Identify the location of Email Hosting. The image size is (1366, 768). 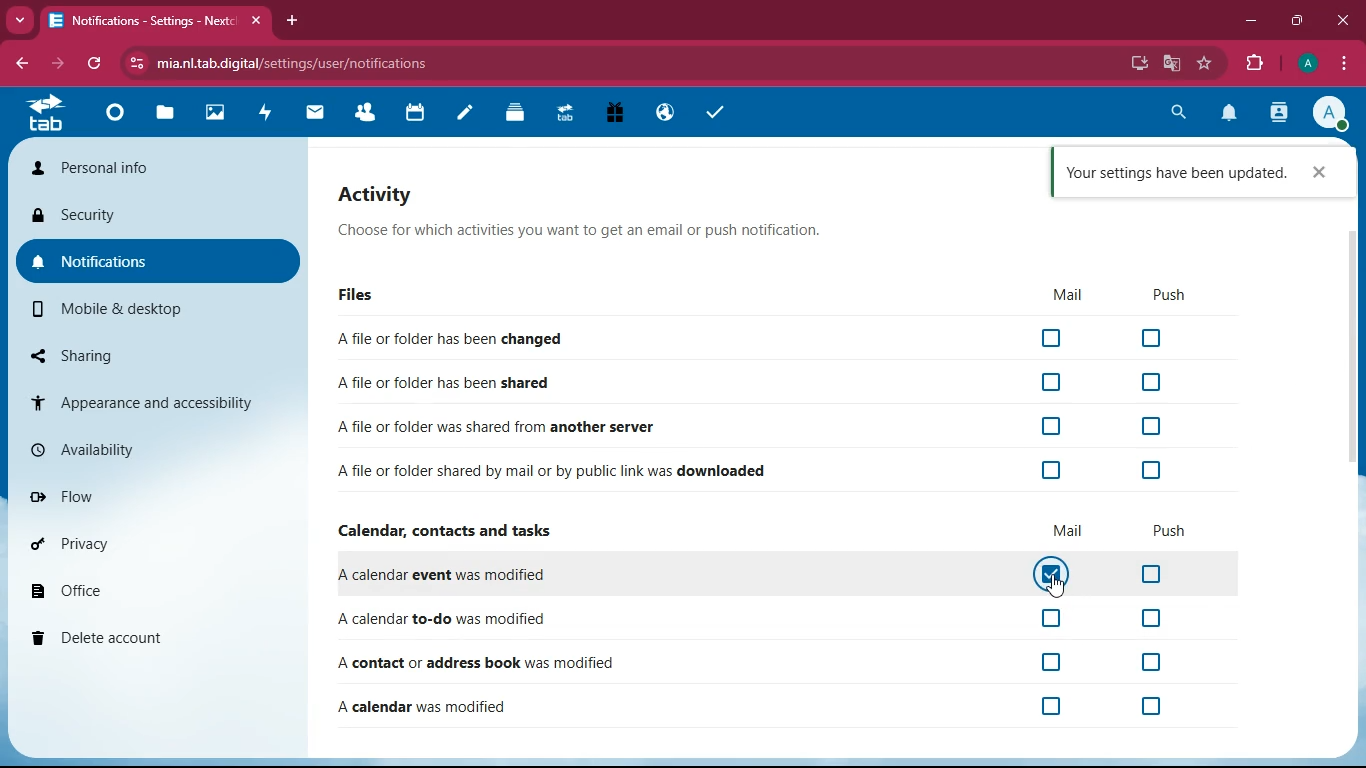
(666, 114).